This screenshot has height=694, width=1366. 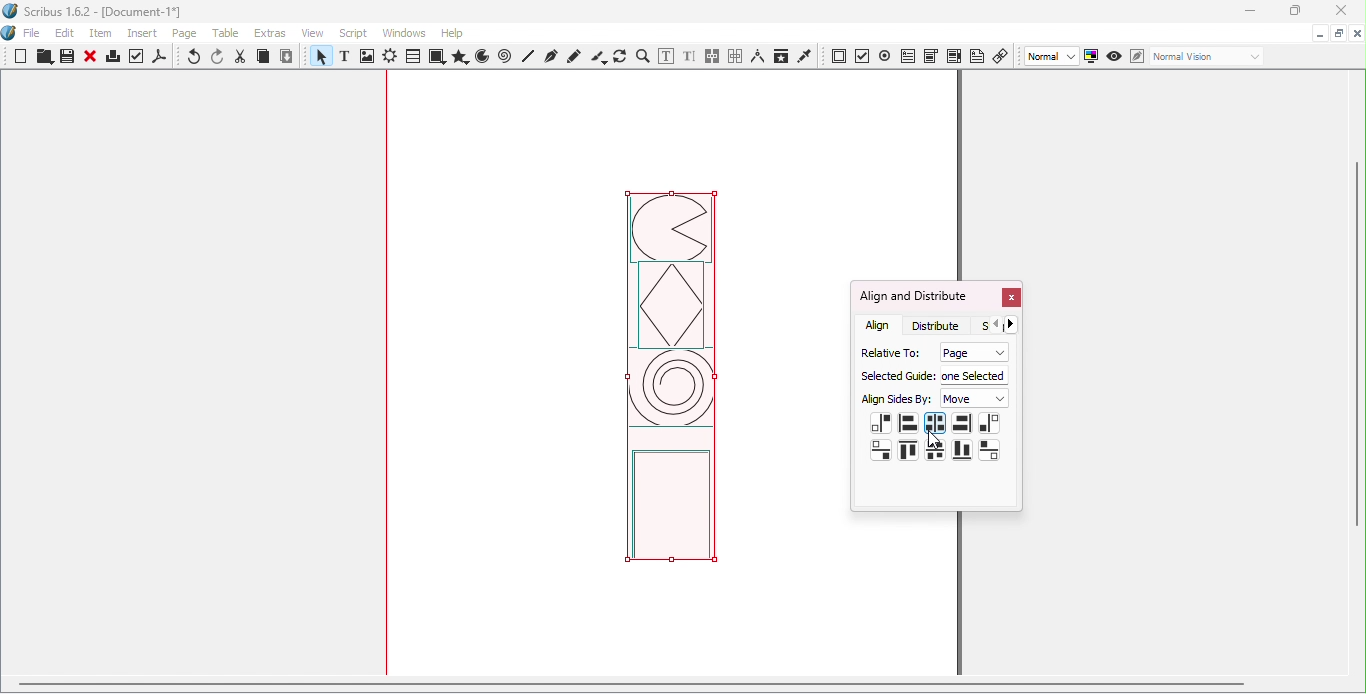 I want to click on Eye dropper, so click(x=805, y=55).